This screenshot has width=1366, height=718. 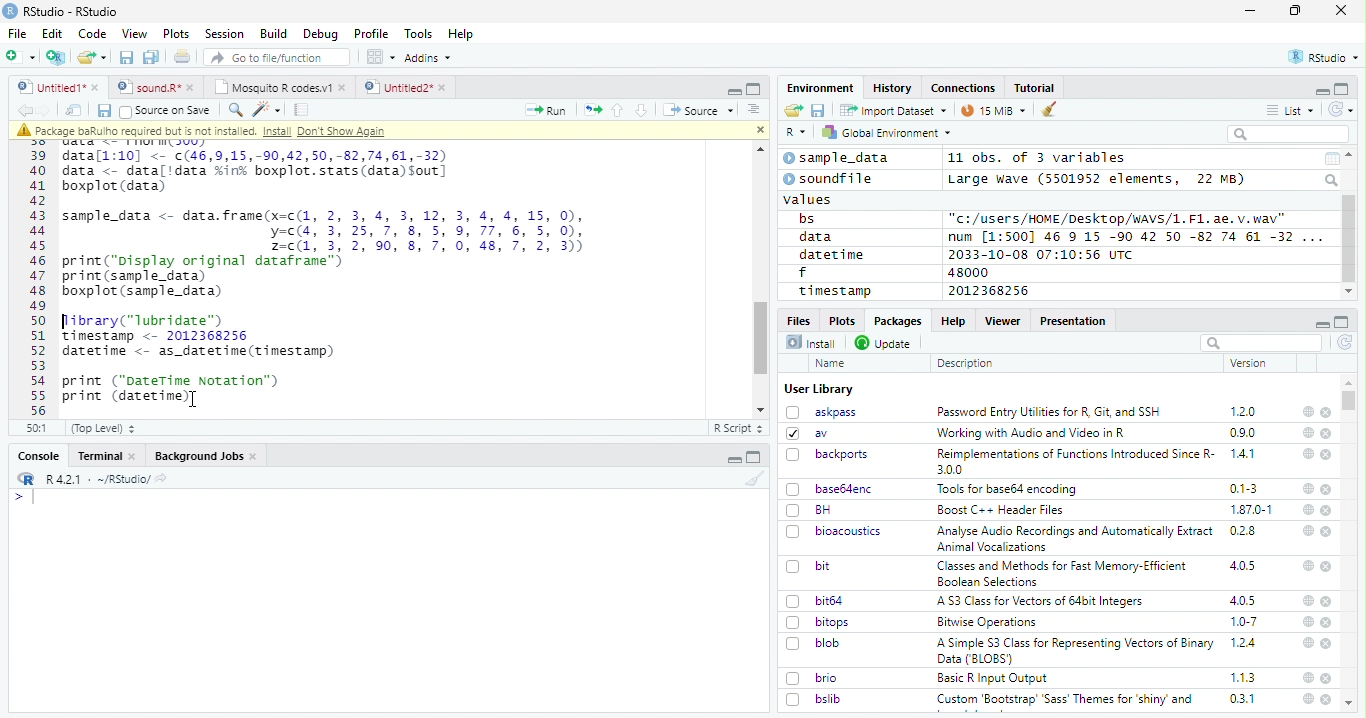 I want to click on Search, so click(x=1333, y=180).